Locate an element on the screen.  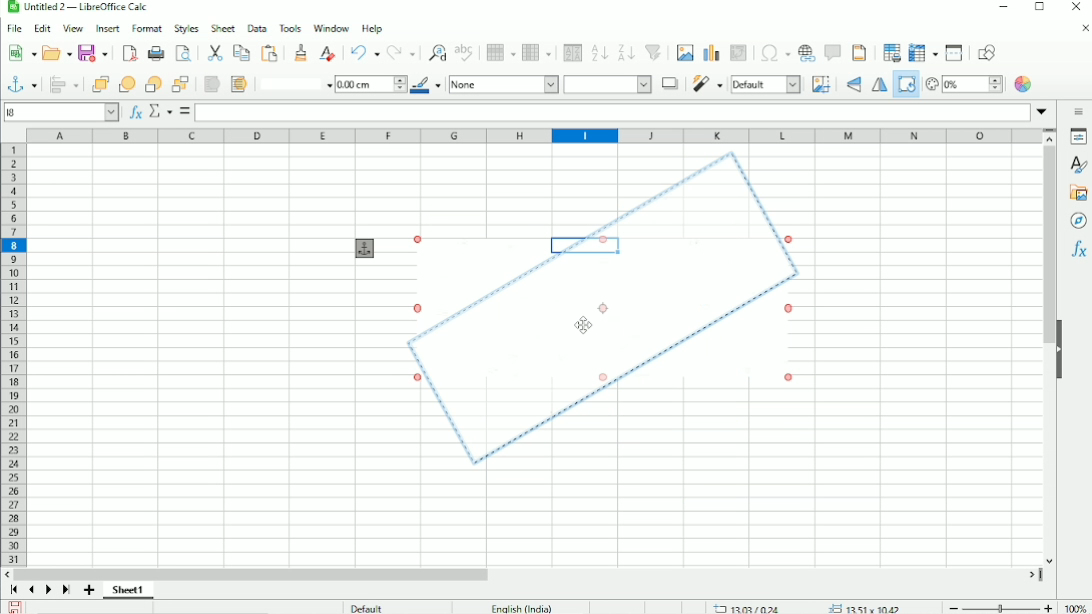
Help is located at coordinates (373, 27).